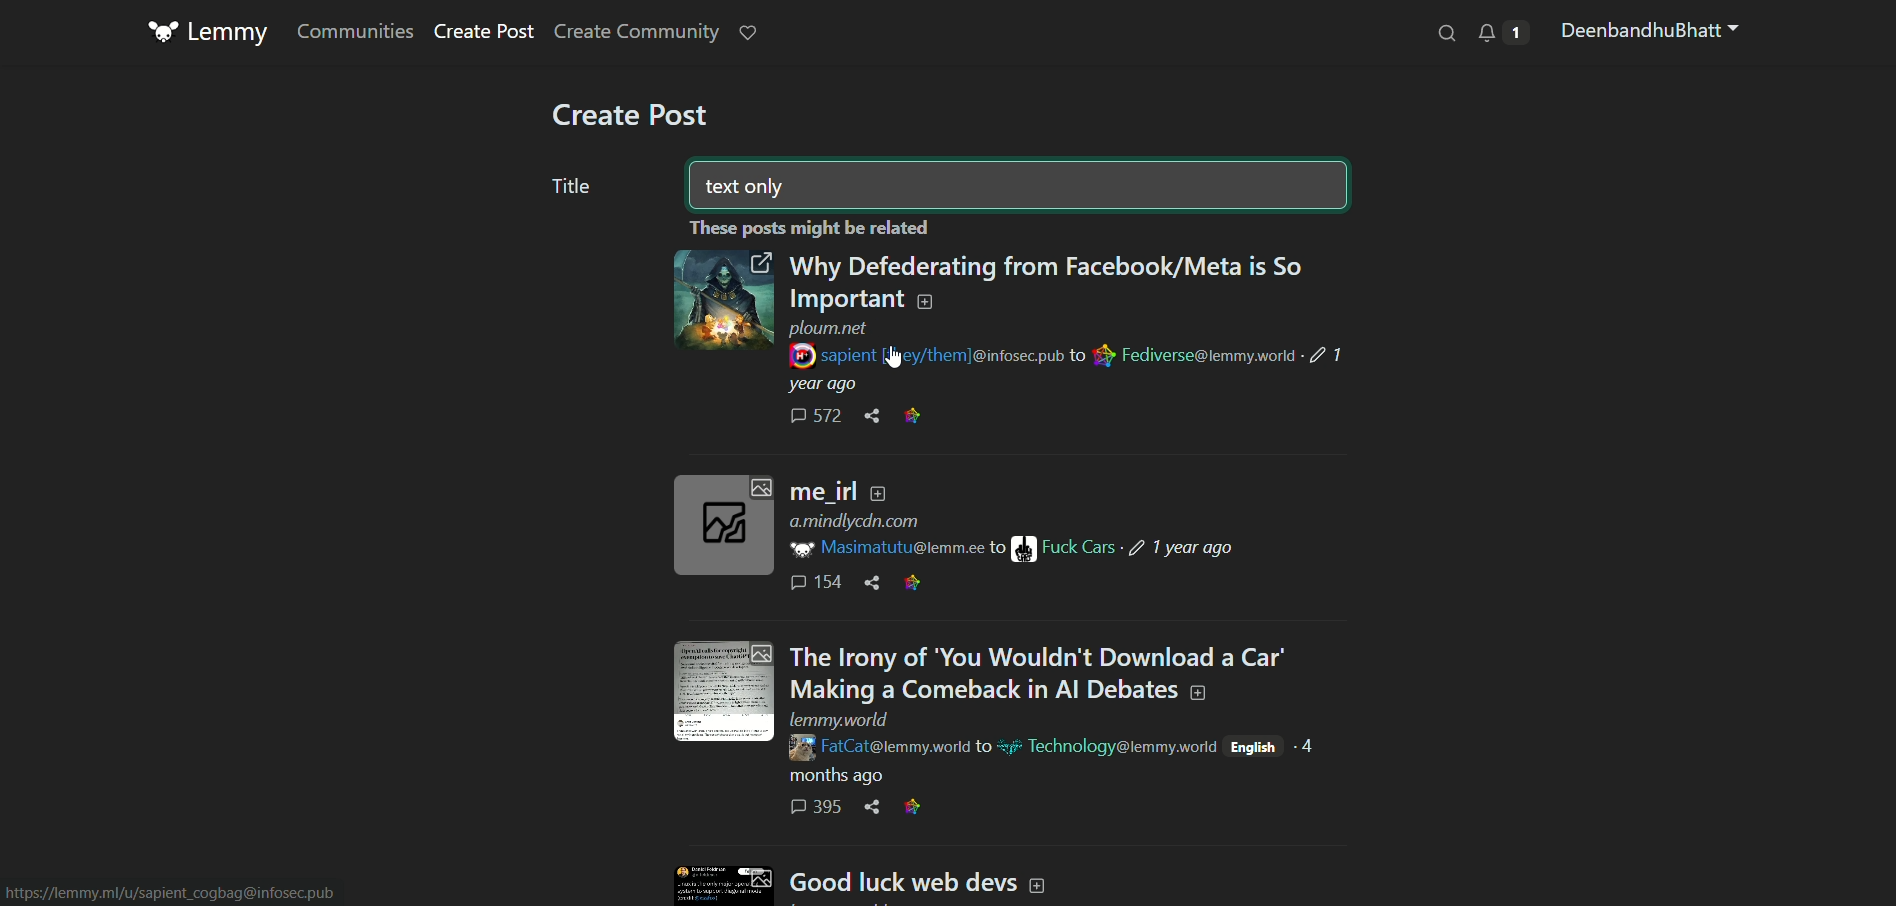  Describe the element at coordinates (810, 228) in the screenshot. I see `Text` at that location.